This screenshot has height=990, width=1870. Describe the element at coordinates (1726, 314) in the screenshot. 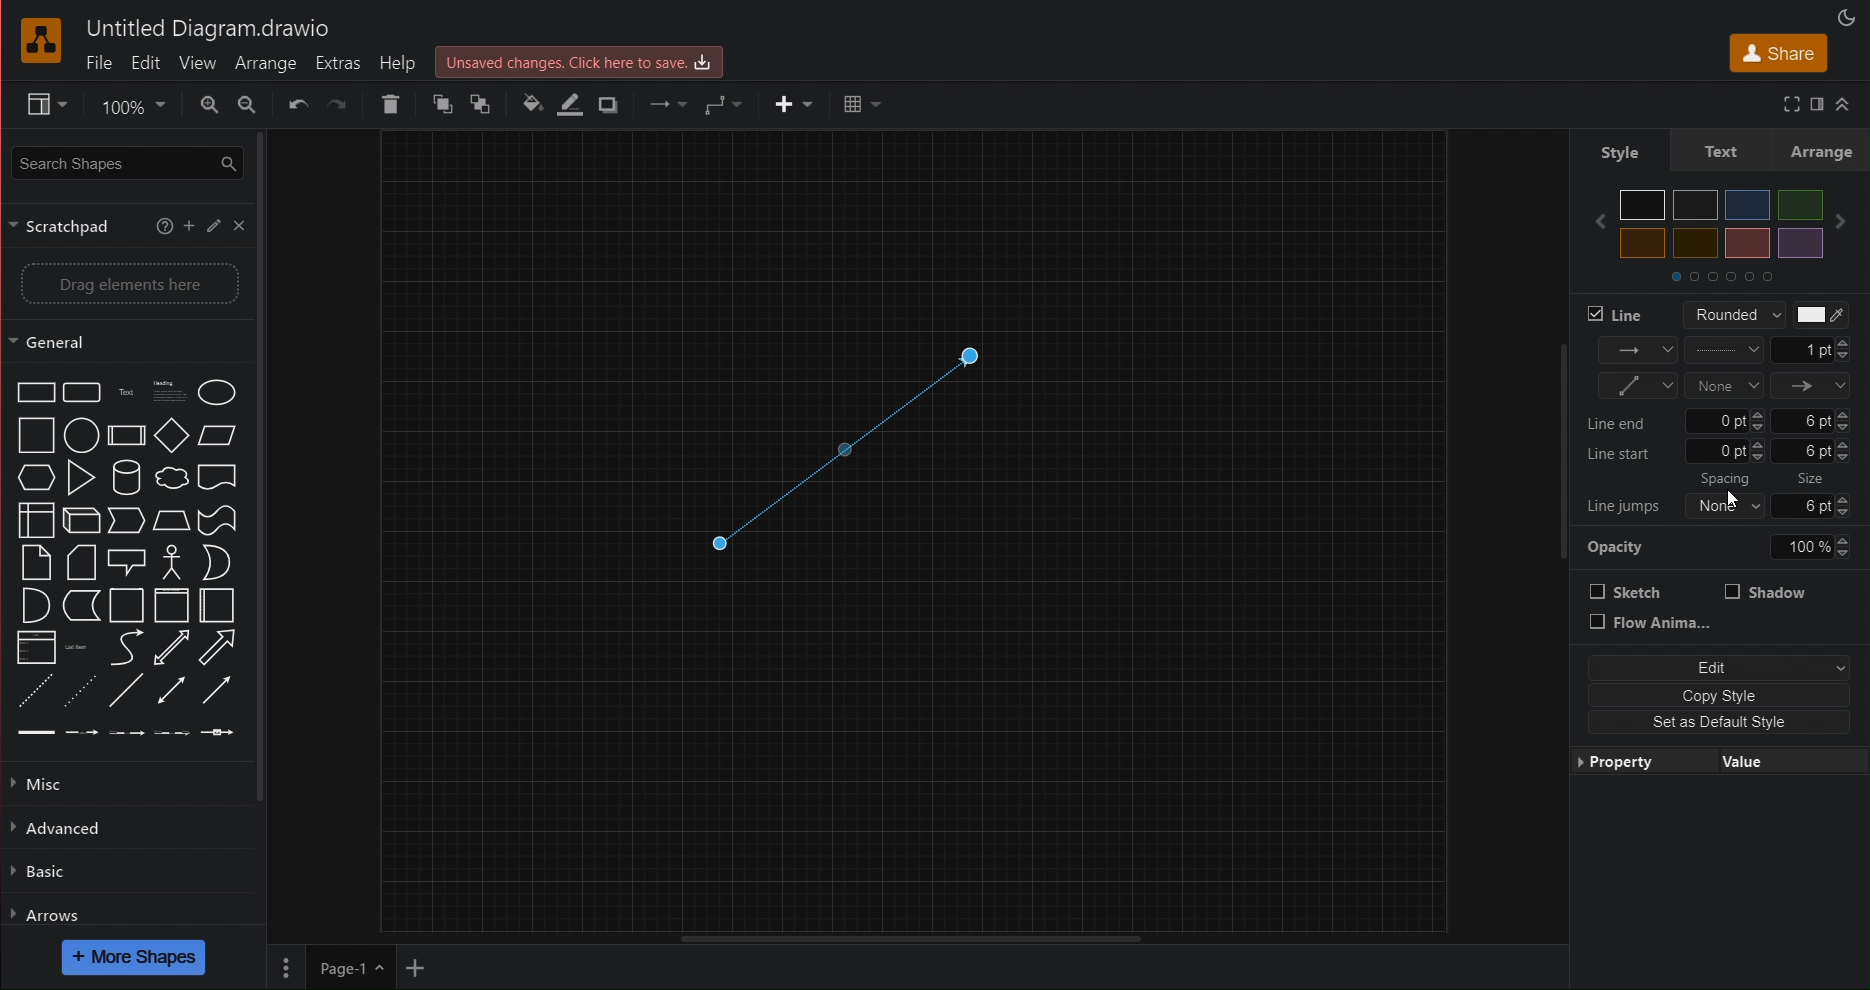

I see `Rounded` at that location.